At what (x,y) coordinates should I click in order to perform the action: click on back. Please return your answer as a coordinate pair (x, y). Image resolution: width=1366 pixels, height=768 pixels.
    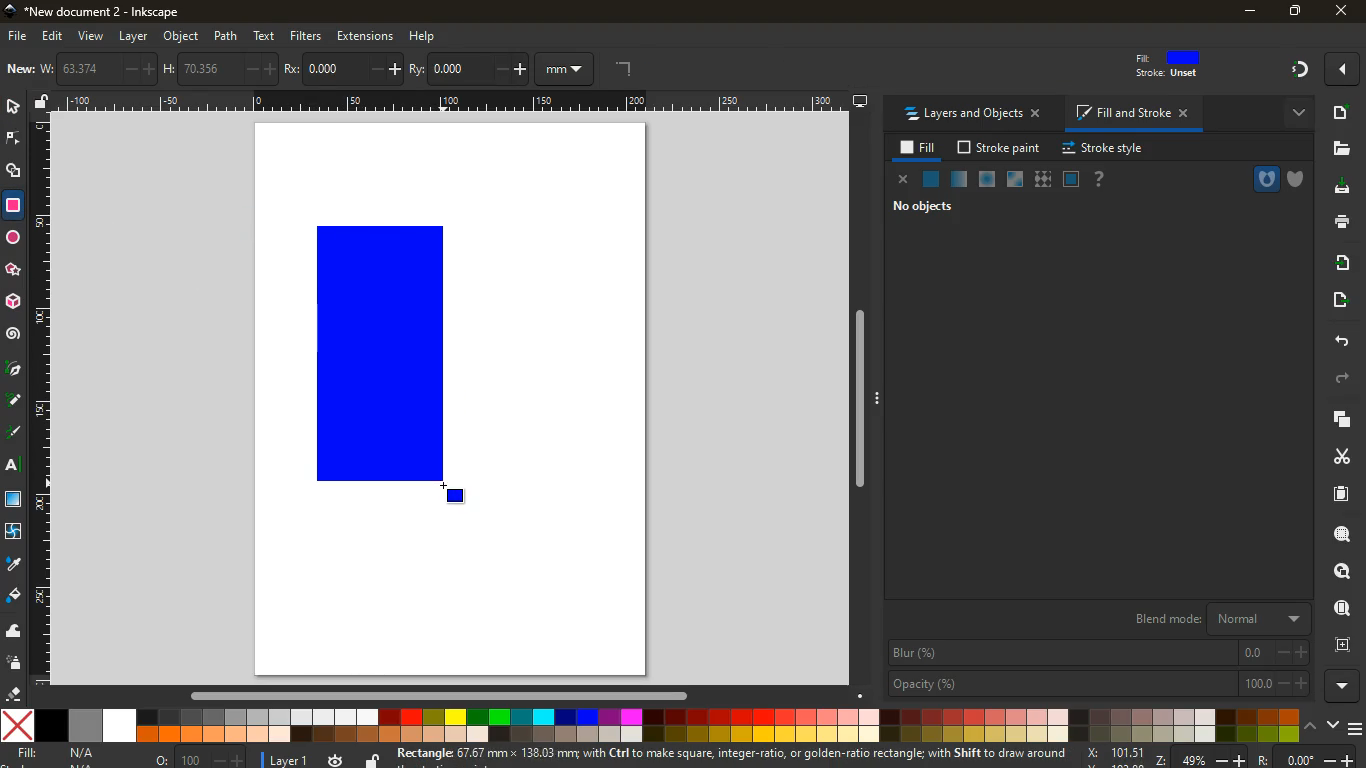
    Looking at the image, I should click on (1340, 338).